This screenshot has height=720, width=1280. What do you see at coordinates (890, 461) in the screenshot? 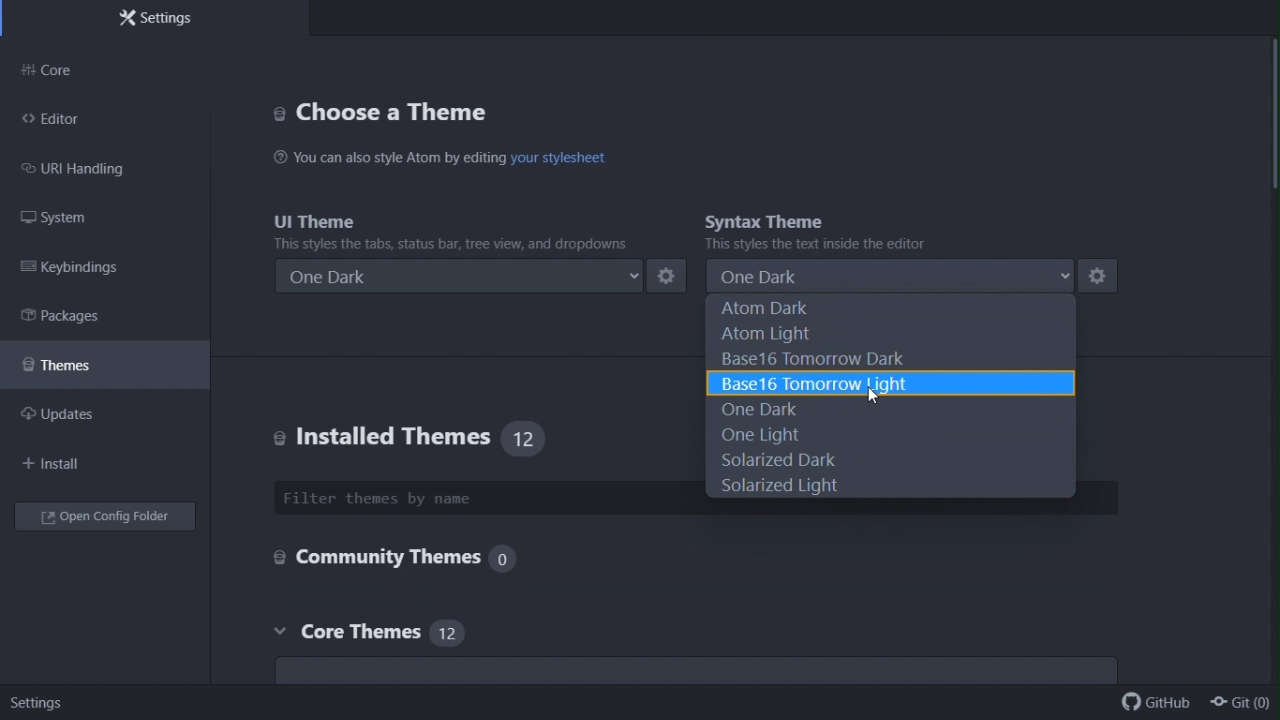
I see `Solarized dark` at bounding box center [890, 461].